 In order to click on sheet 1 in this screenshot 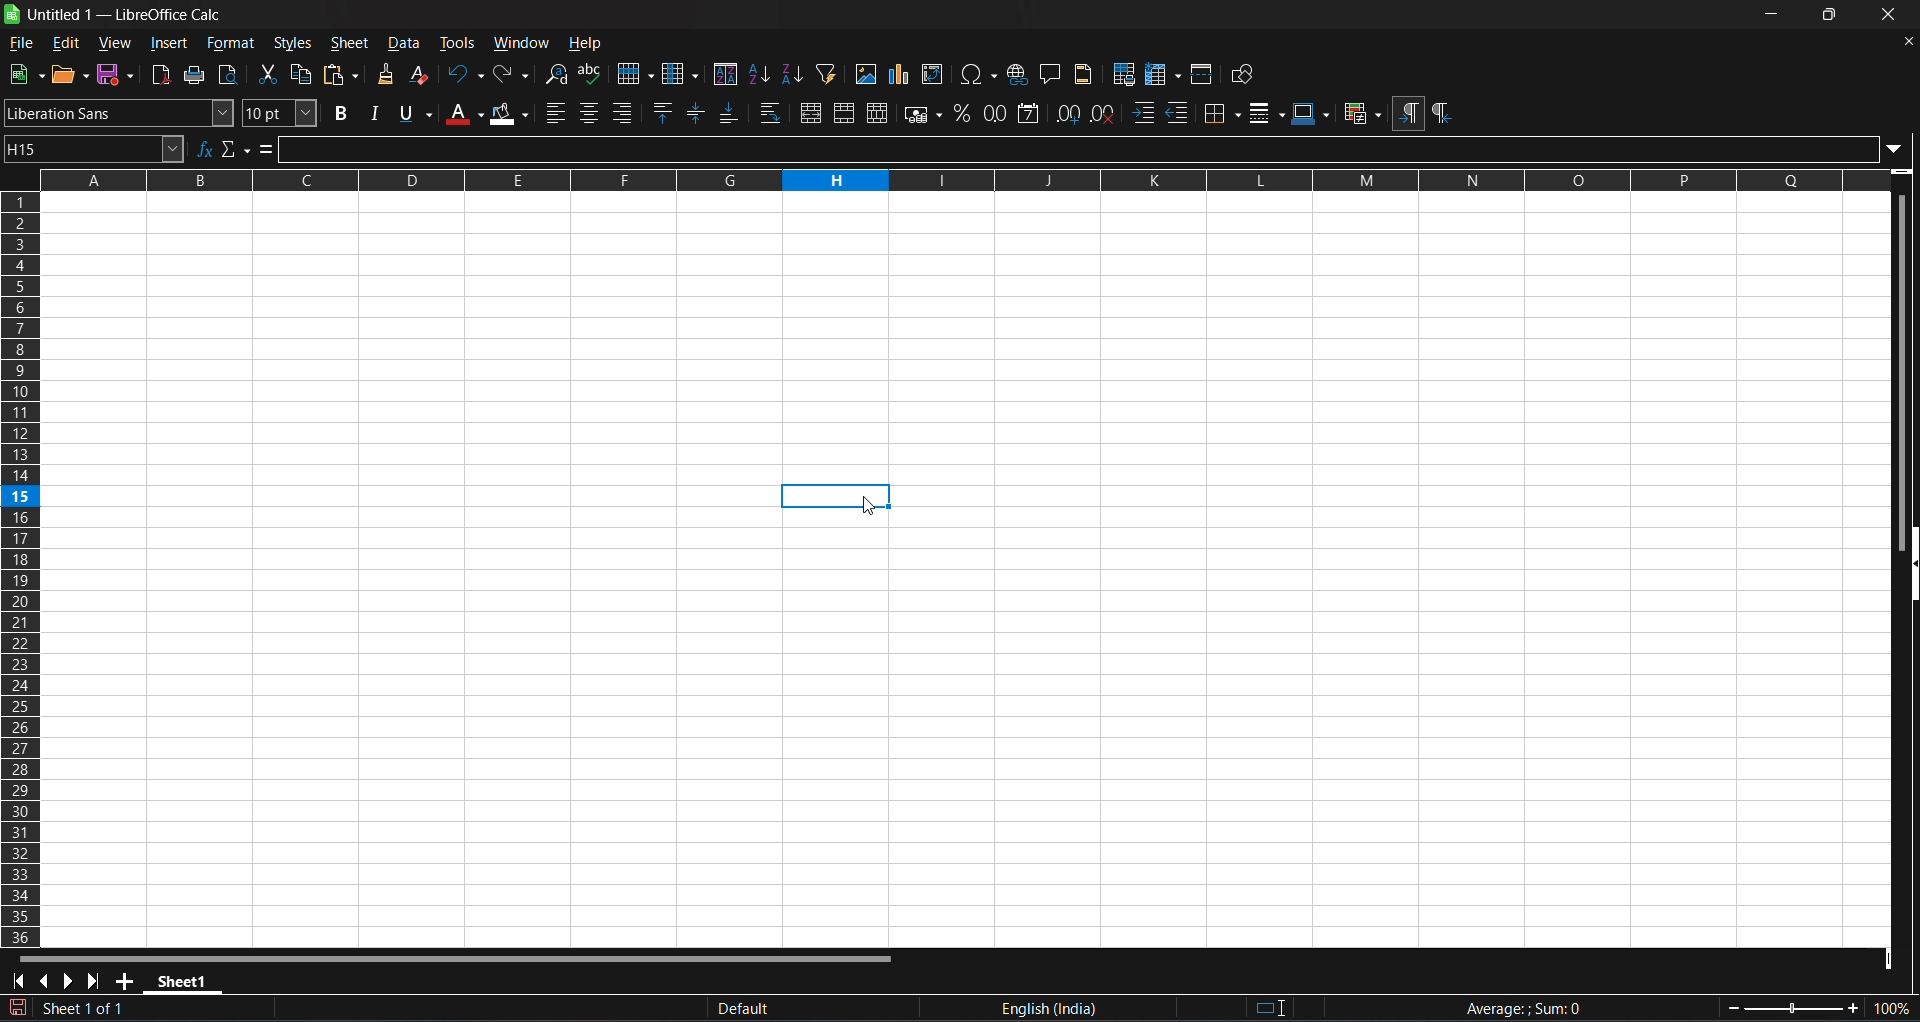, I will do `click(189, 981)`.